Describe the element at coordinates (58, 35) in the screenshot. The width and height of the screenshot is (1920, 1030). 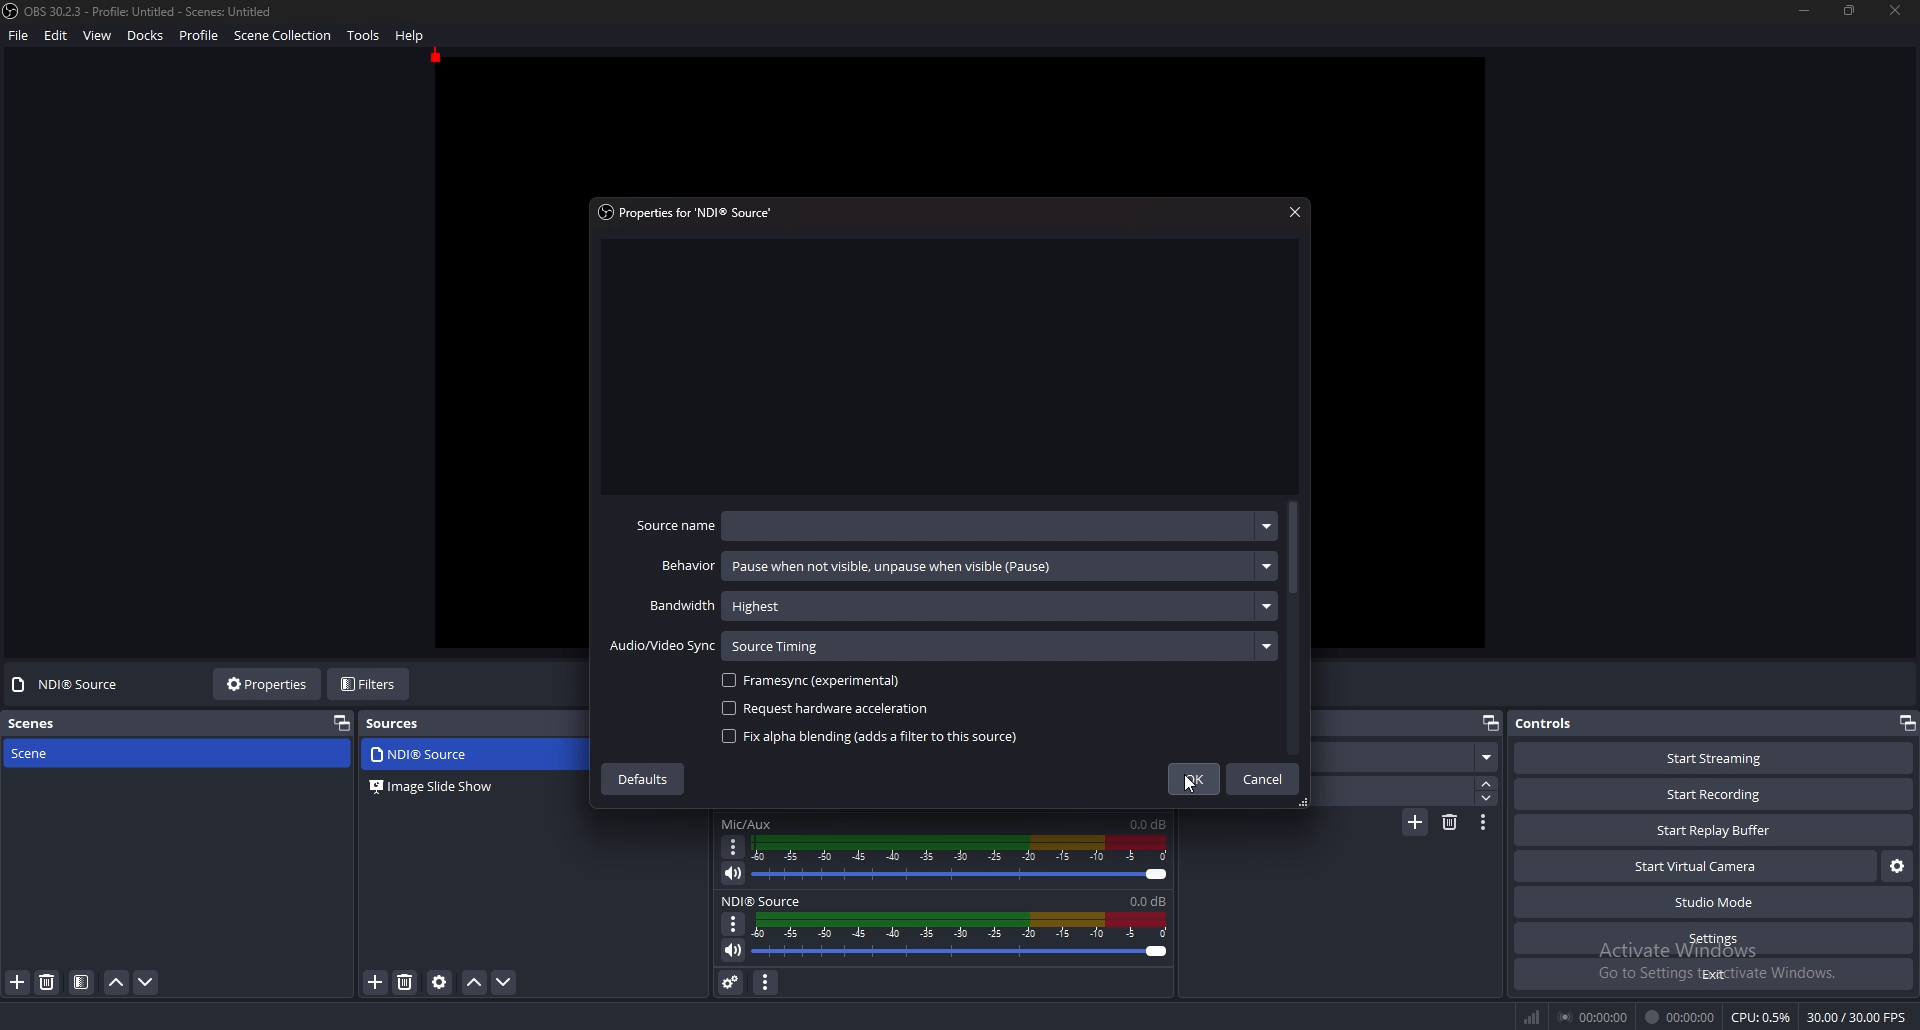
I see `edit` at that location.